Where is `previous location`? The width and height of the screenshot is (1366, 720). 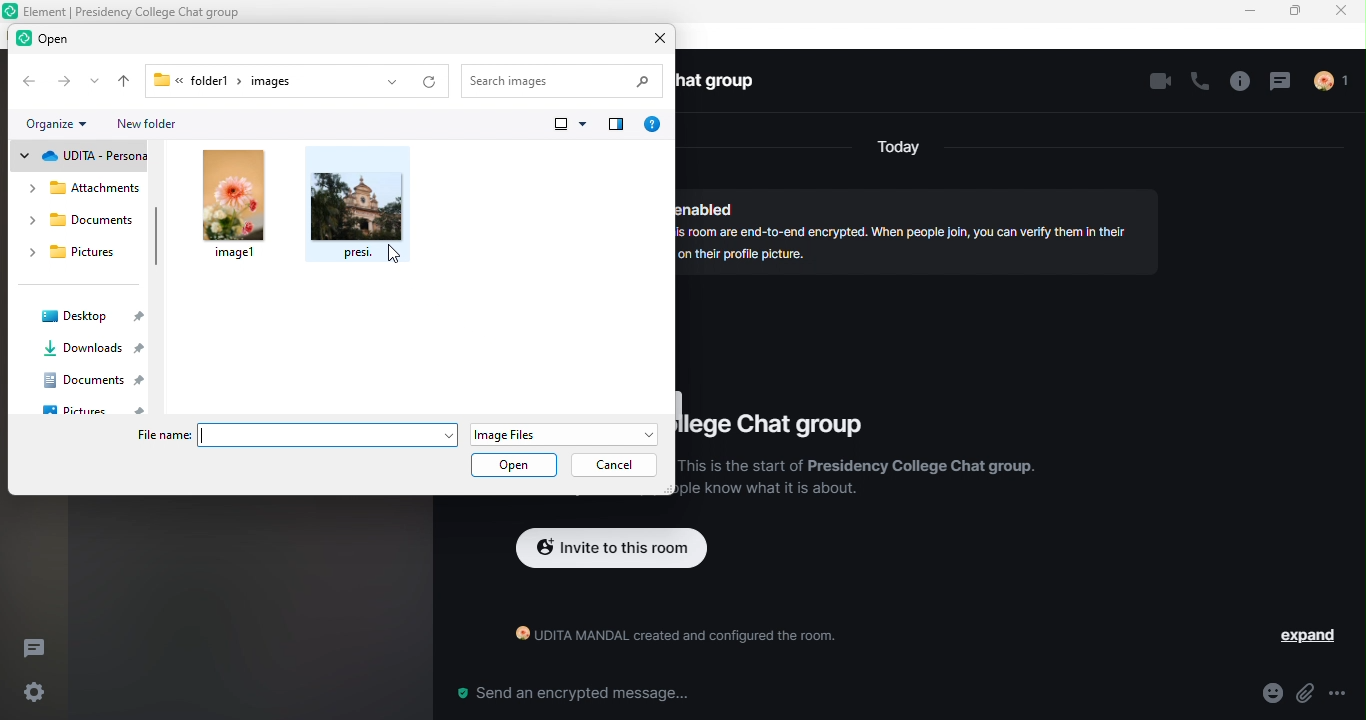 previous location is located at coordinates (388, 82).